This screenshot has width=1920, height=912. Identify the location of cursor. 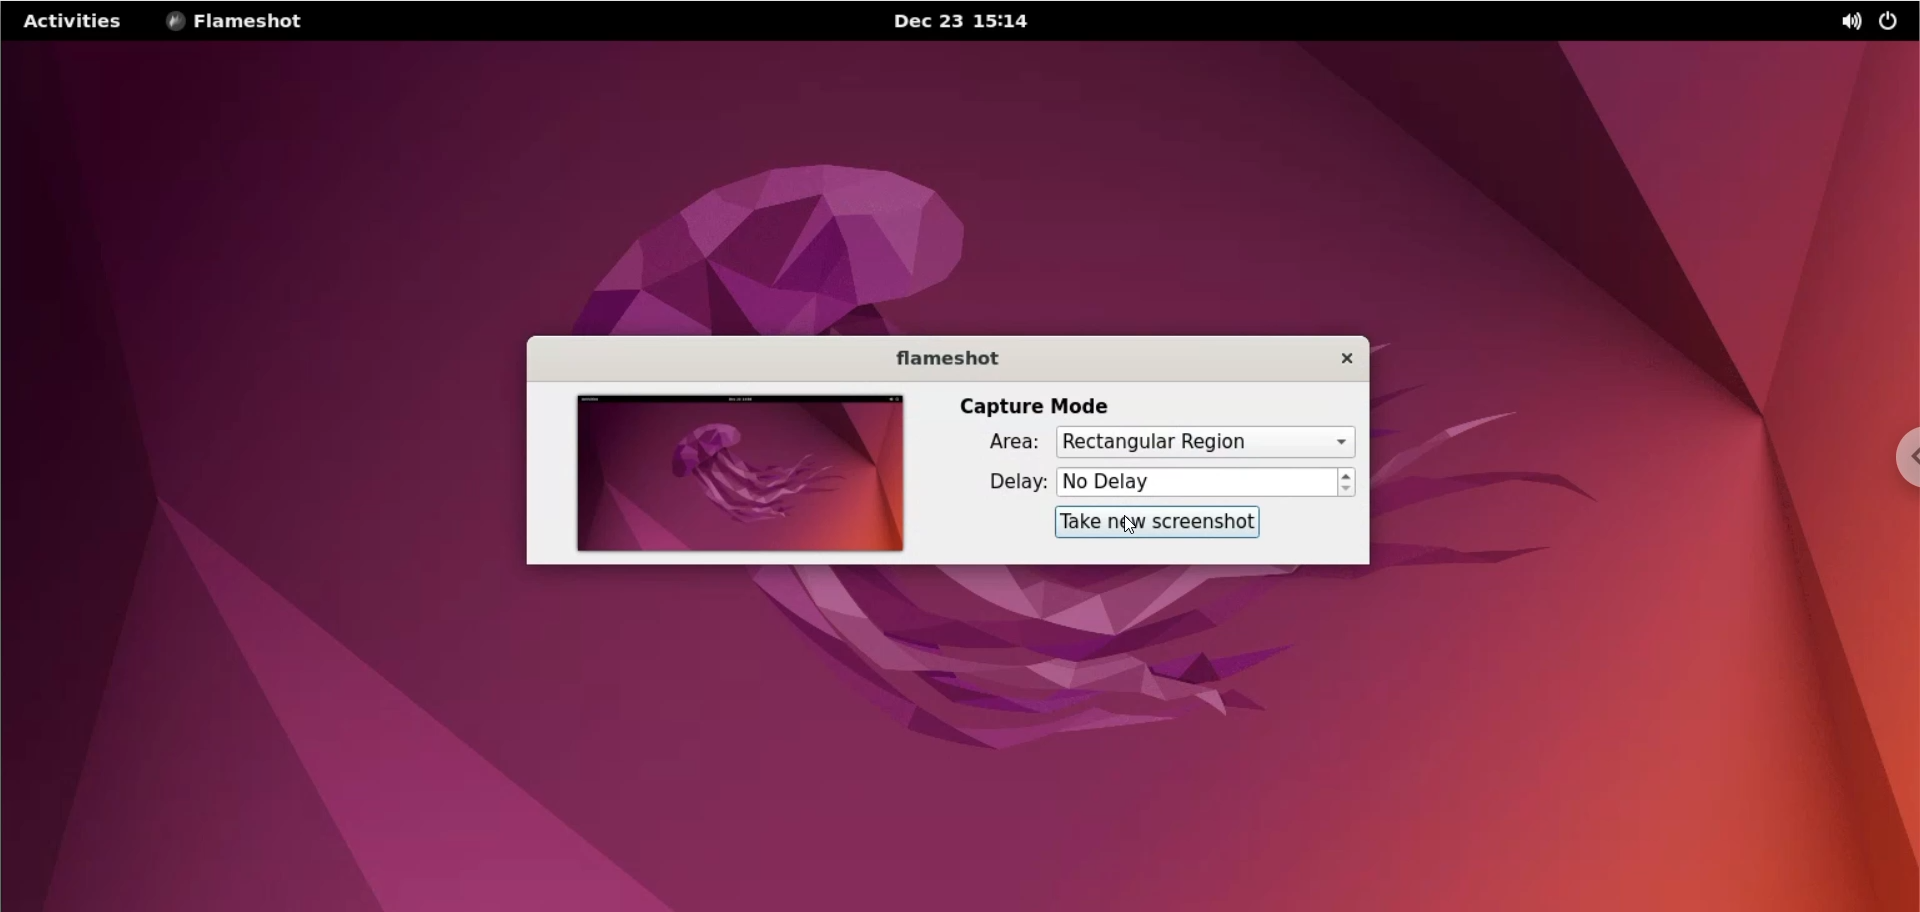
(1131, 526).